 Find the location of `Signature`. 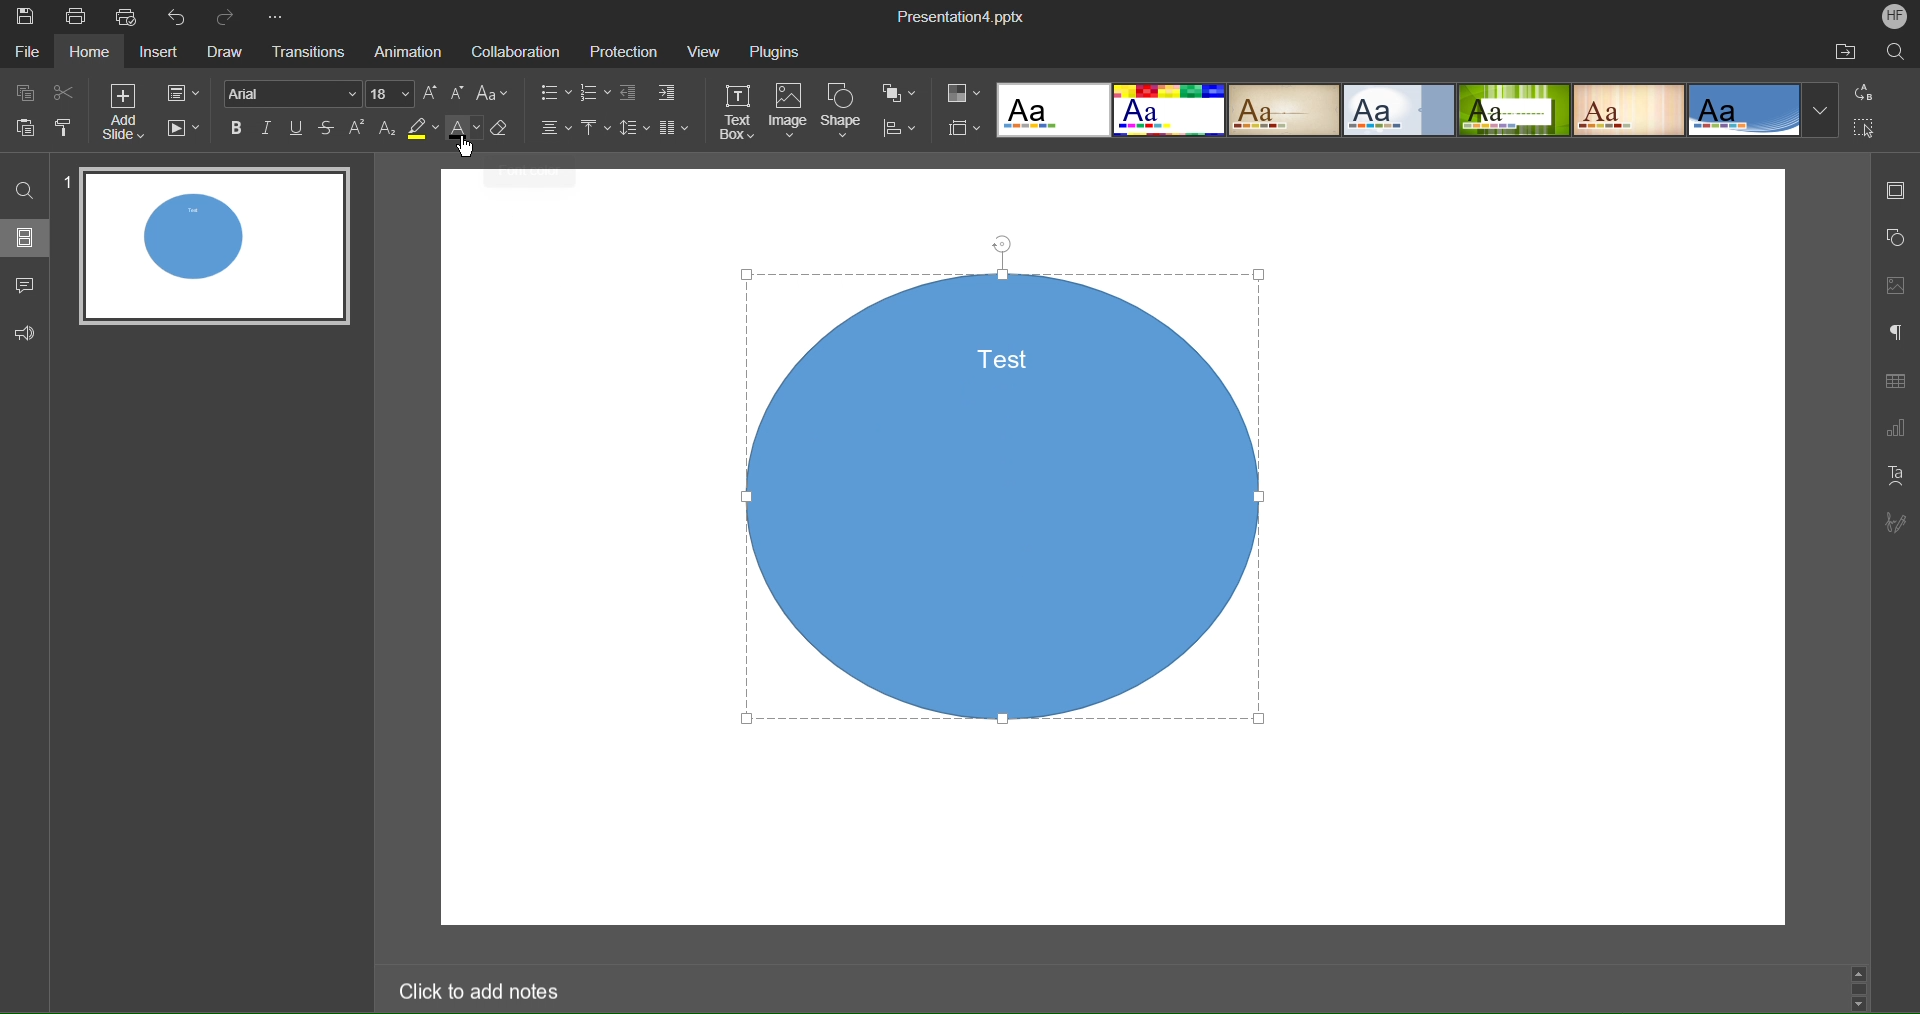

Signature is located at coordinates (1895, 525).